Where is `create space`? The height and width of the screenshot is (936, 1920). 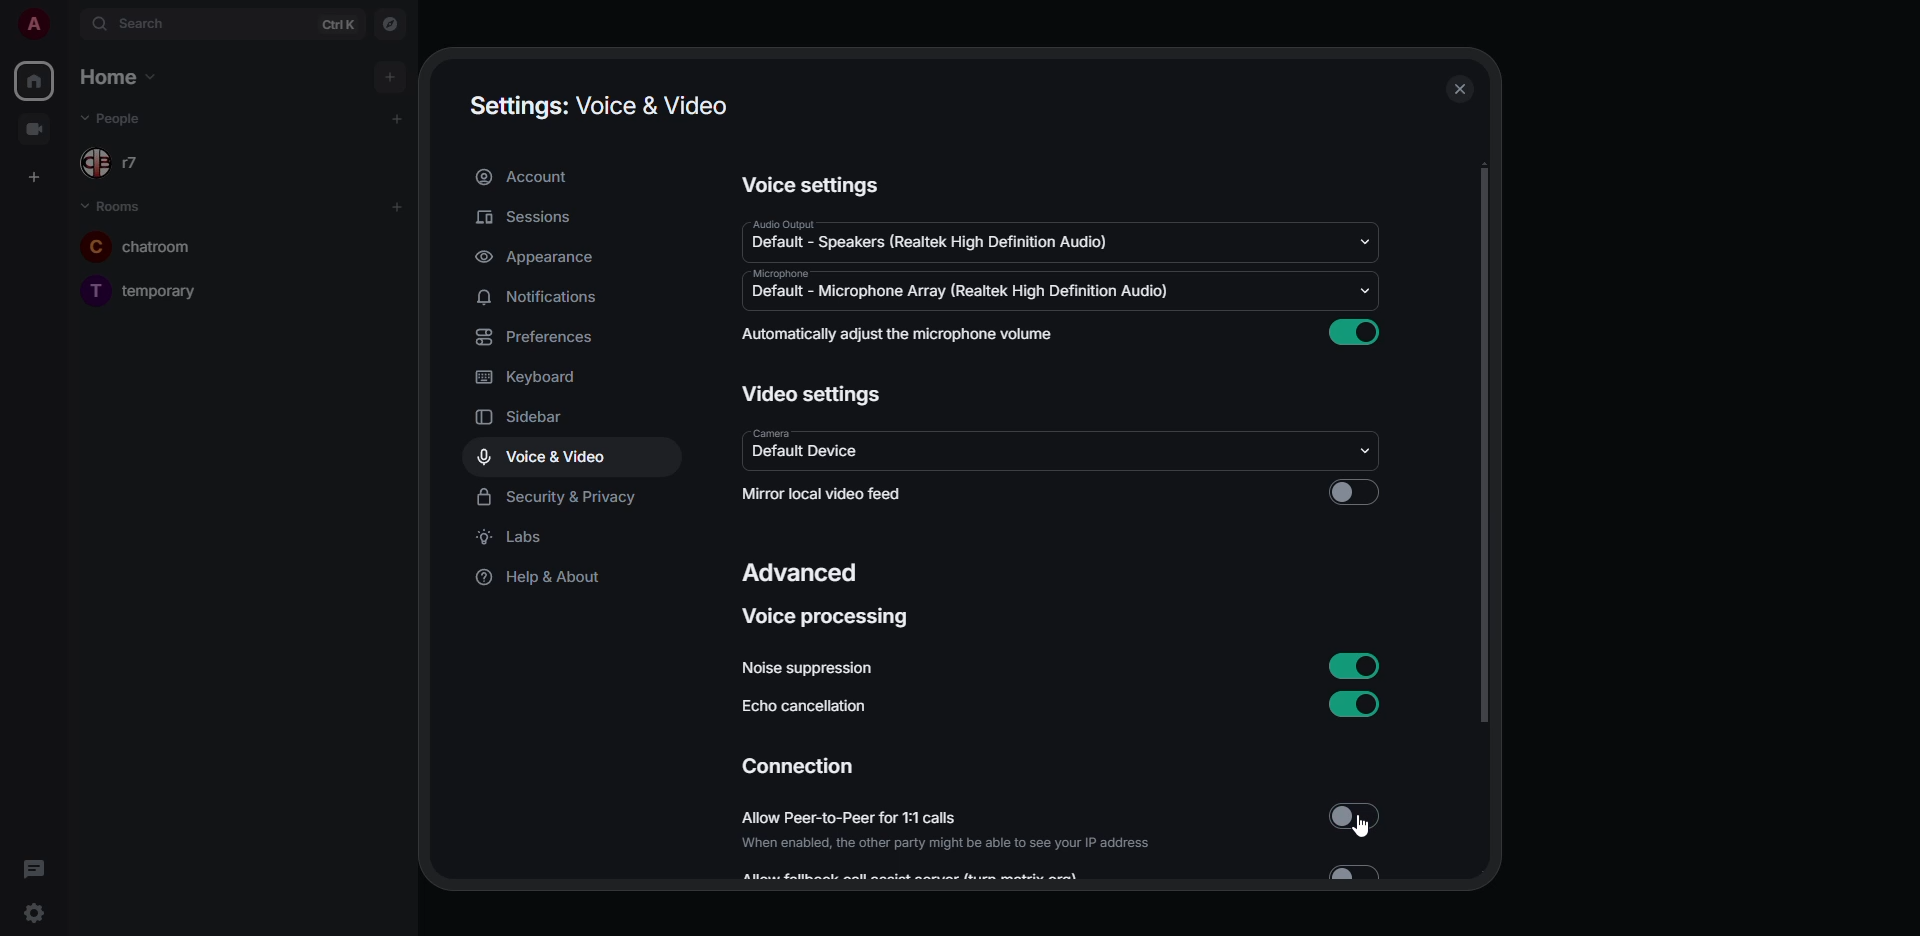
create space is located at coordinates (36, 177).